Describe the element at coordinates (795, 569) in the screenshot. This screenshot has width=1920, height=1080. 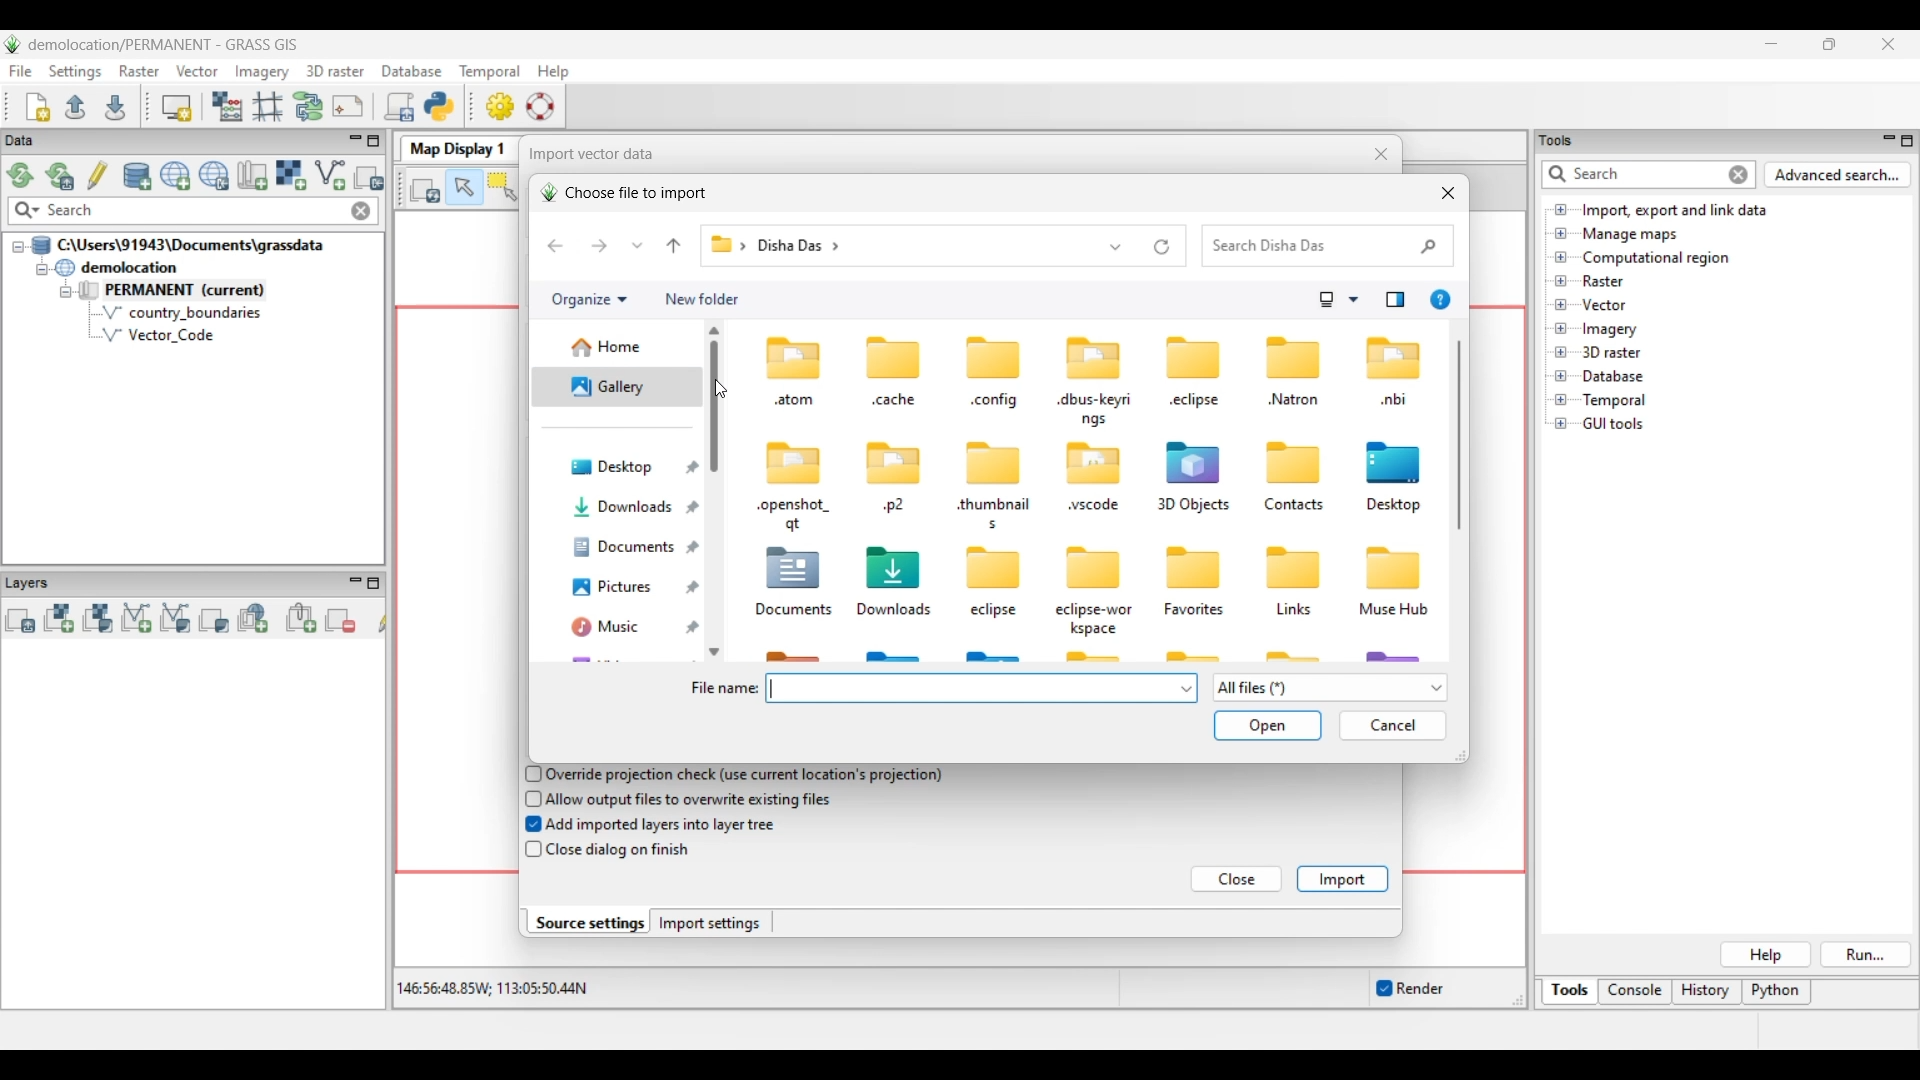
I see `icon` at that location.